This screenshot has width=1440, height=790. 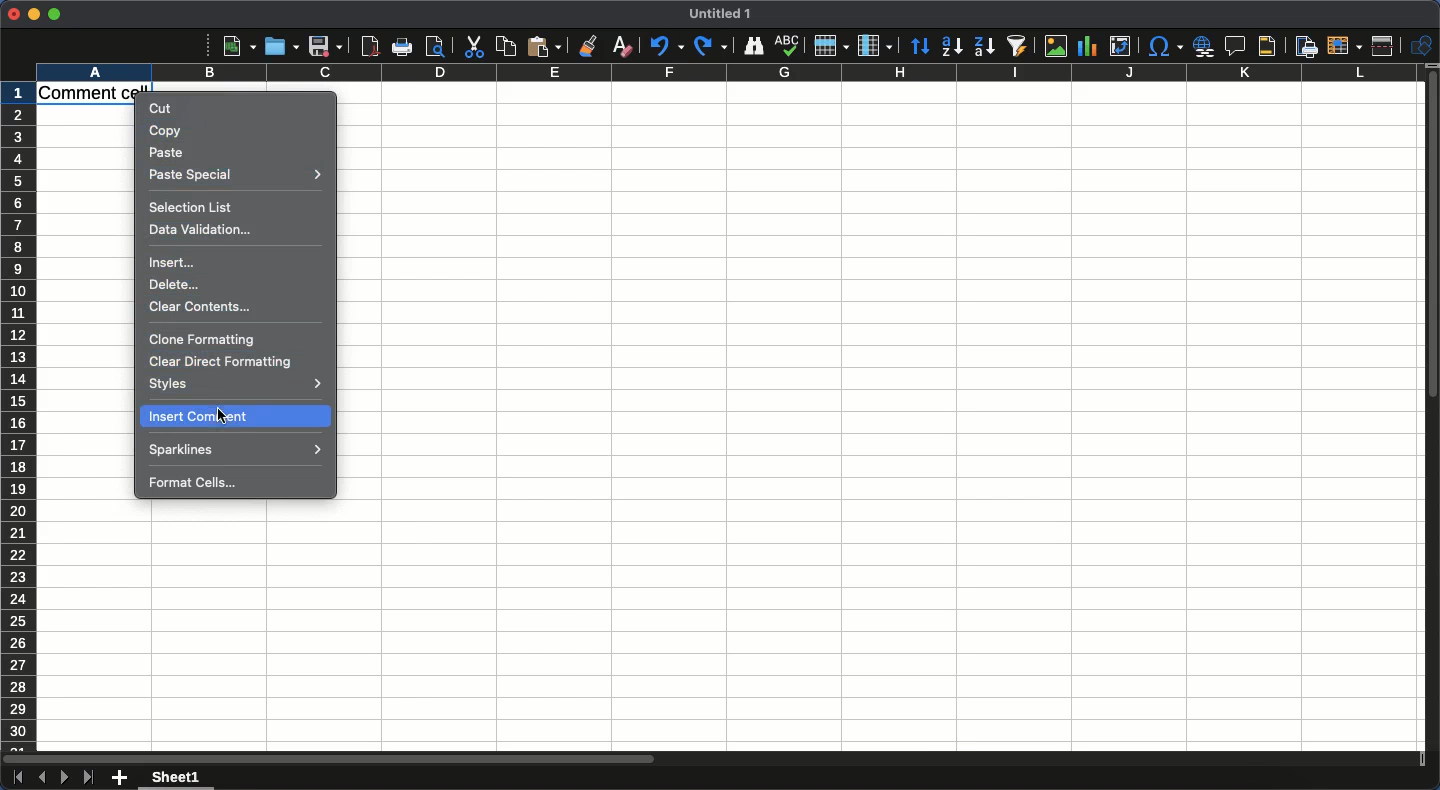 What do you see at coordinates (10, 12) in the screenshot?
I see `Close` at bounding box center [10, 12].